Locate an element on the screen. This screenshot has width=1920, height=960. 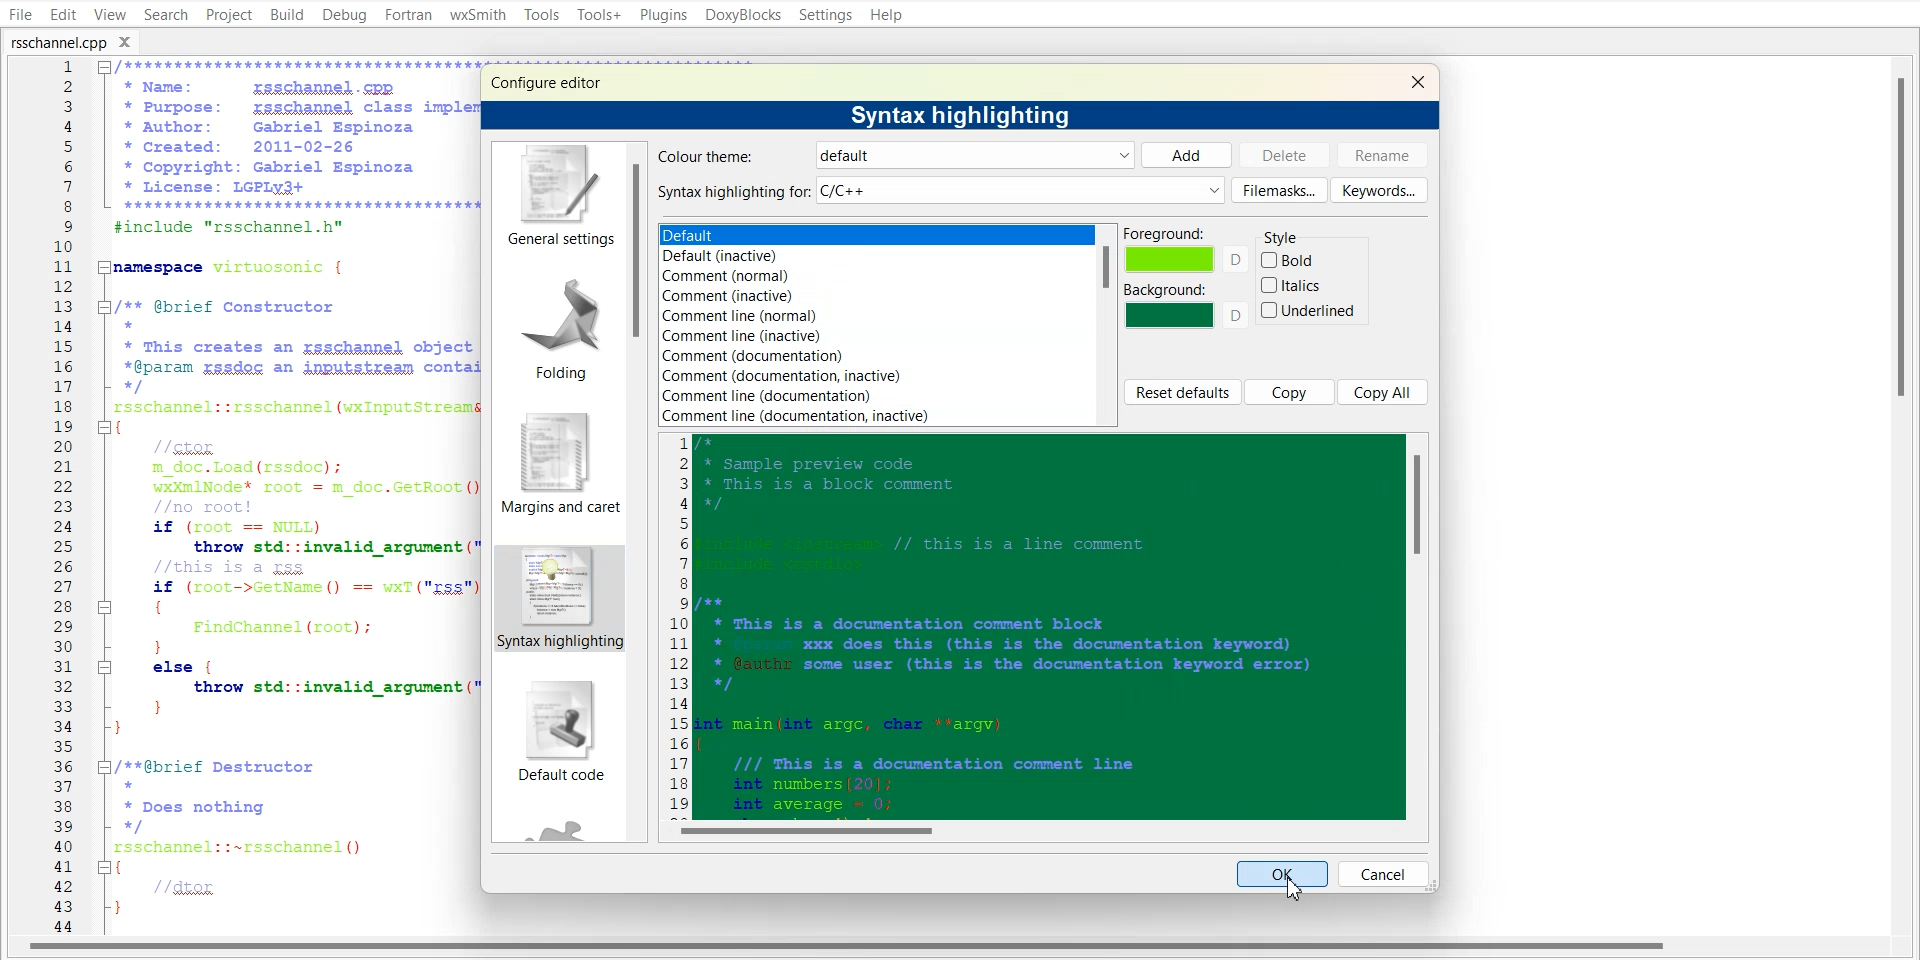
Close is located at coordinates (131, 41).